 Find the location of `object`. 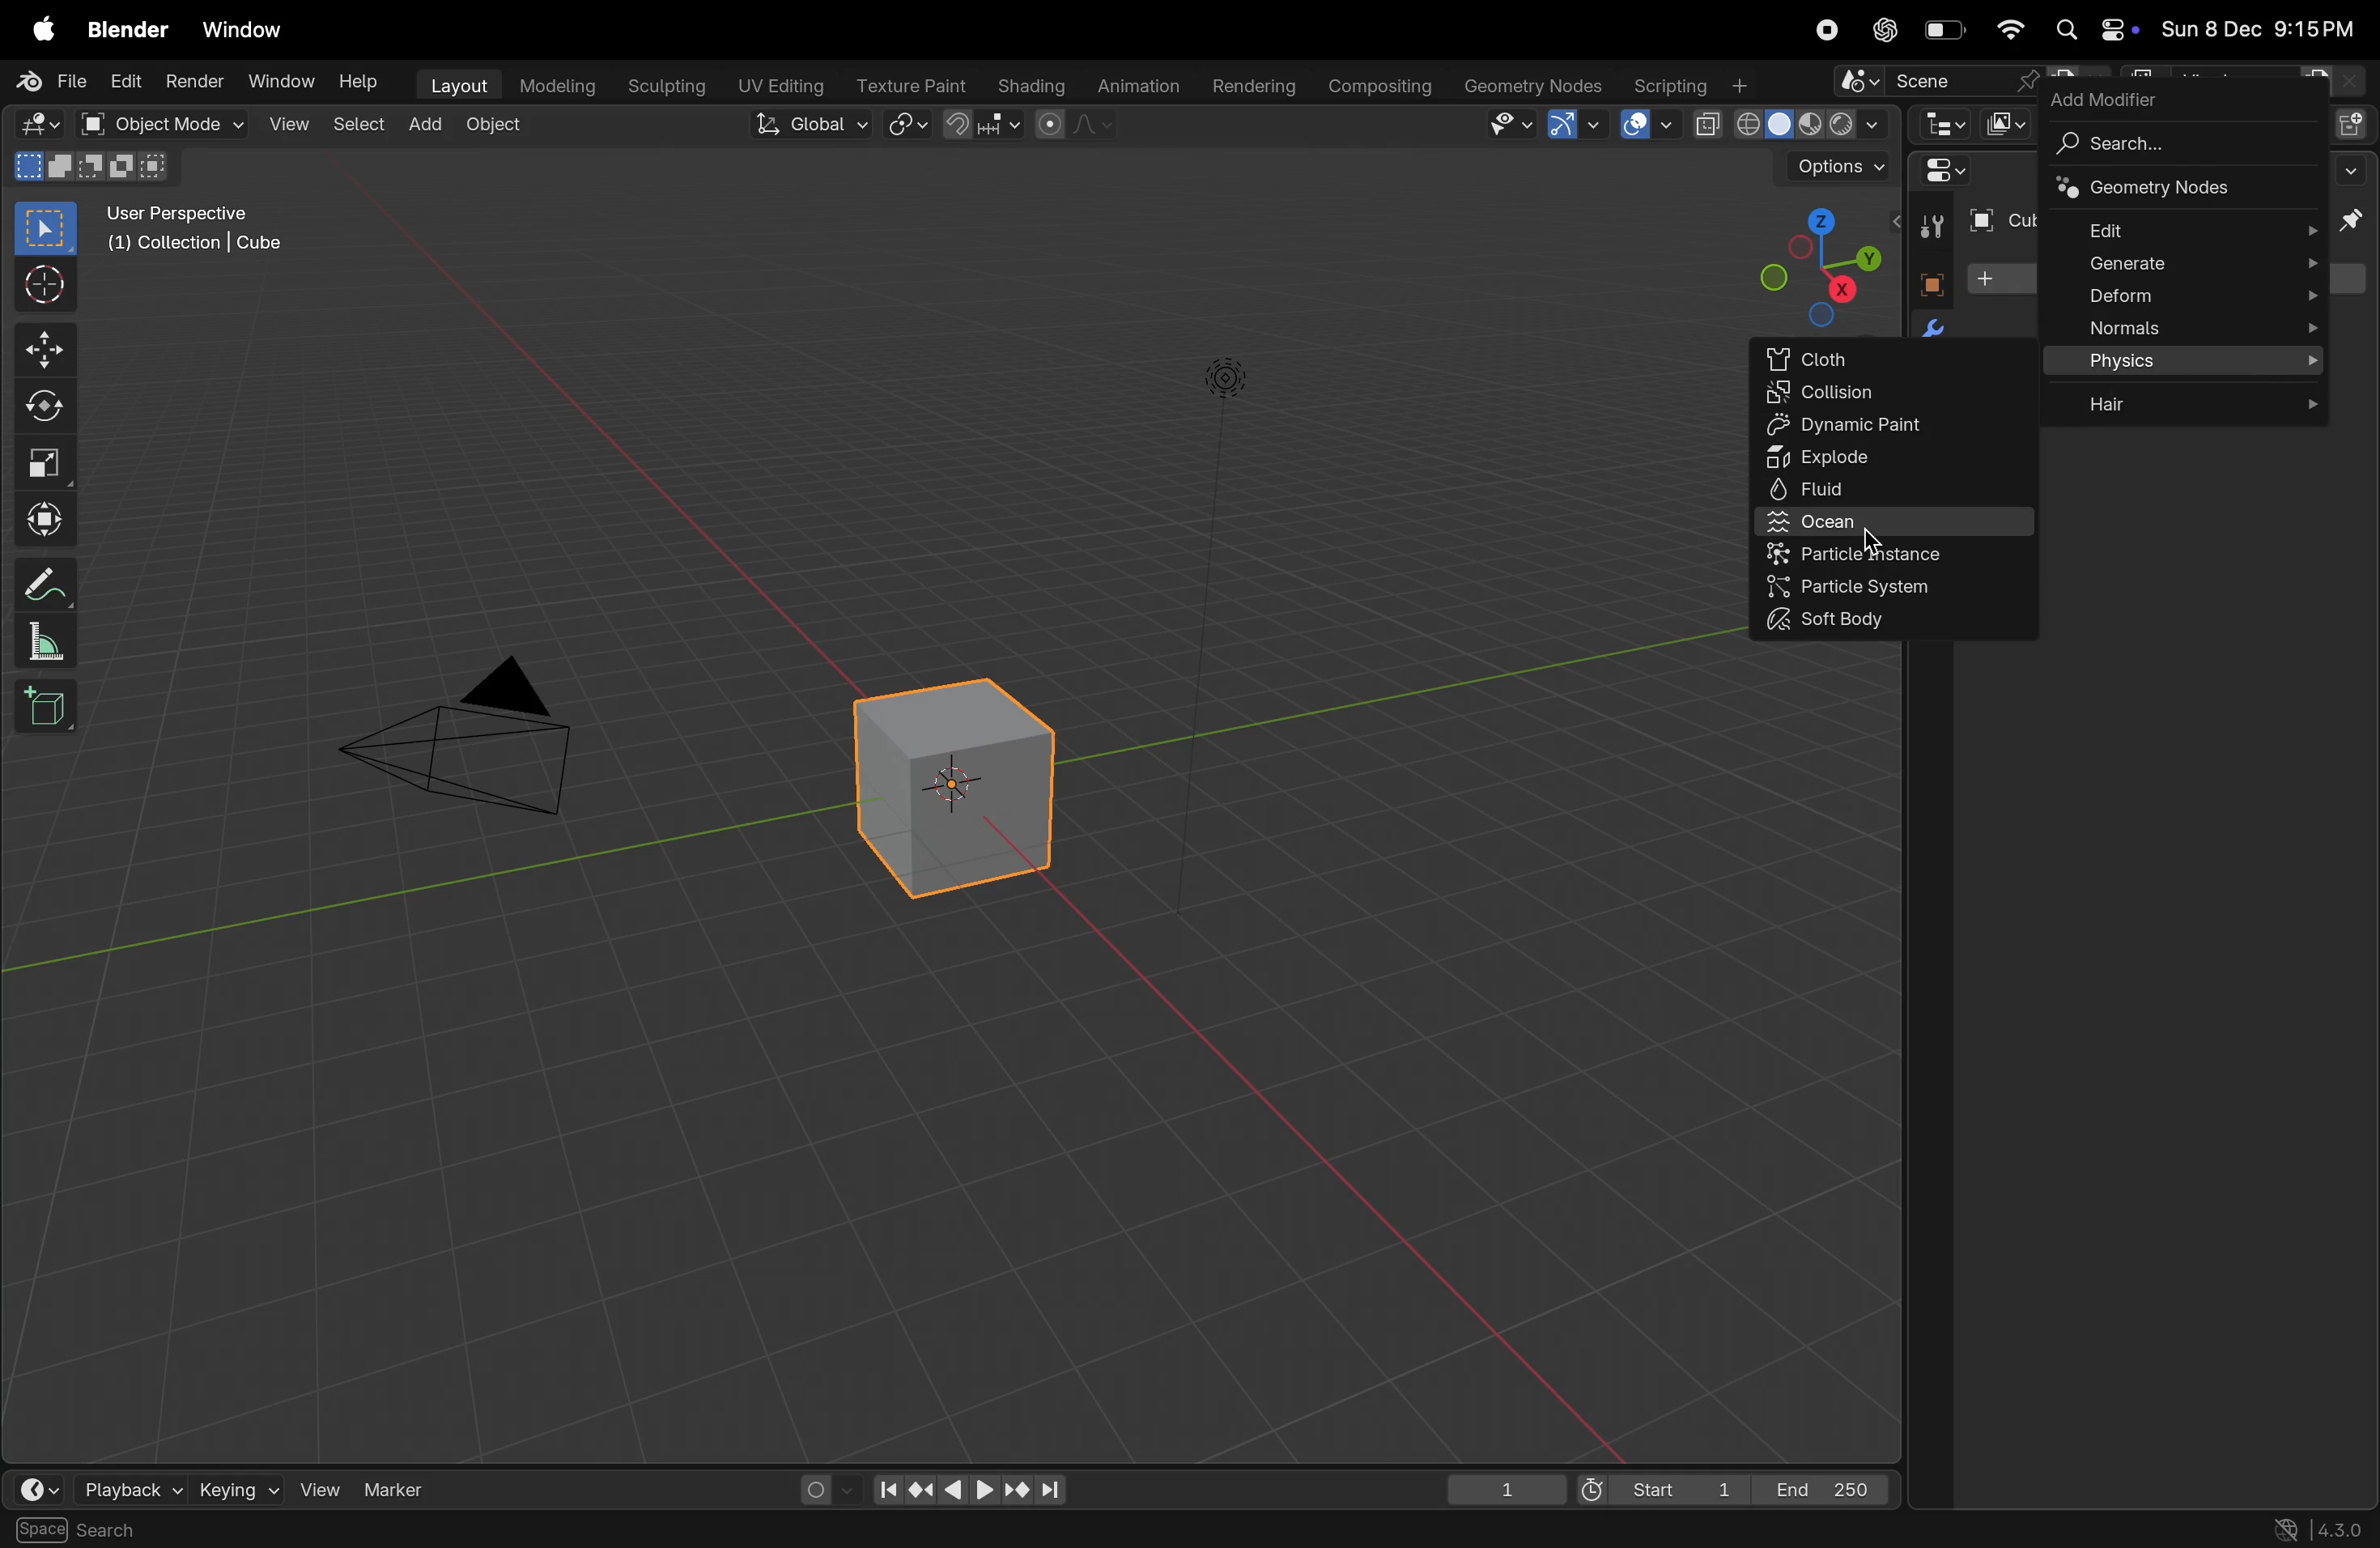

object is located at coordinates (1925, 281).